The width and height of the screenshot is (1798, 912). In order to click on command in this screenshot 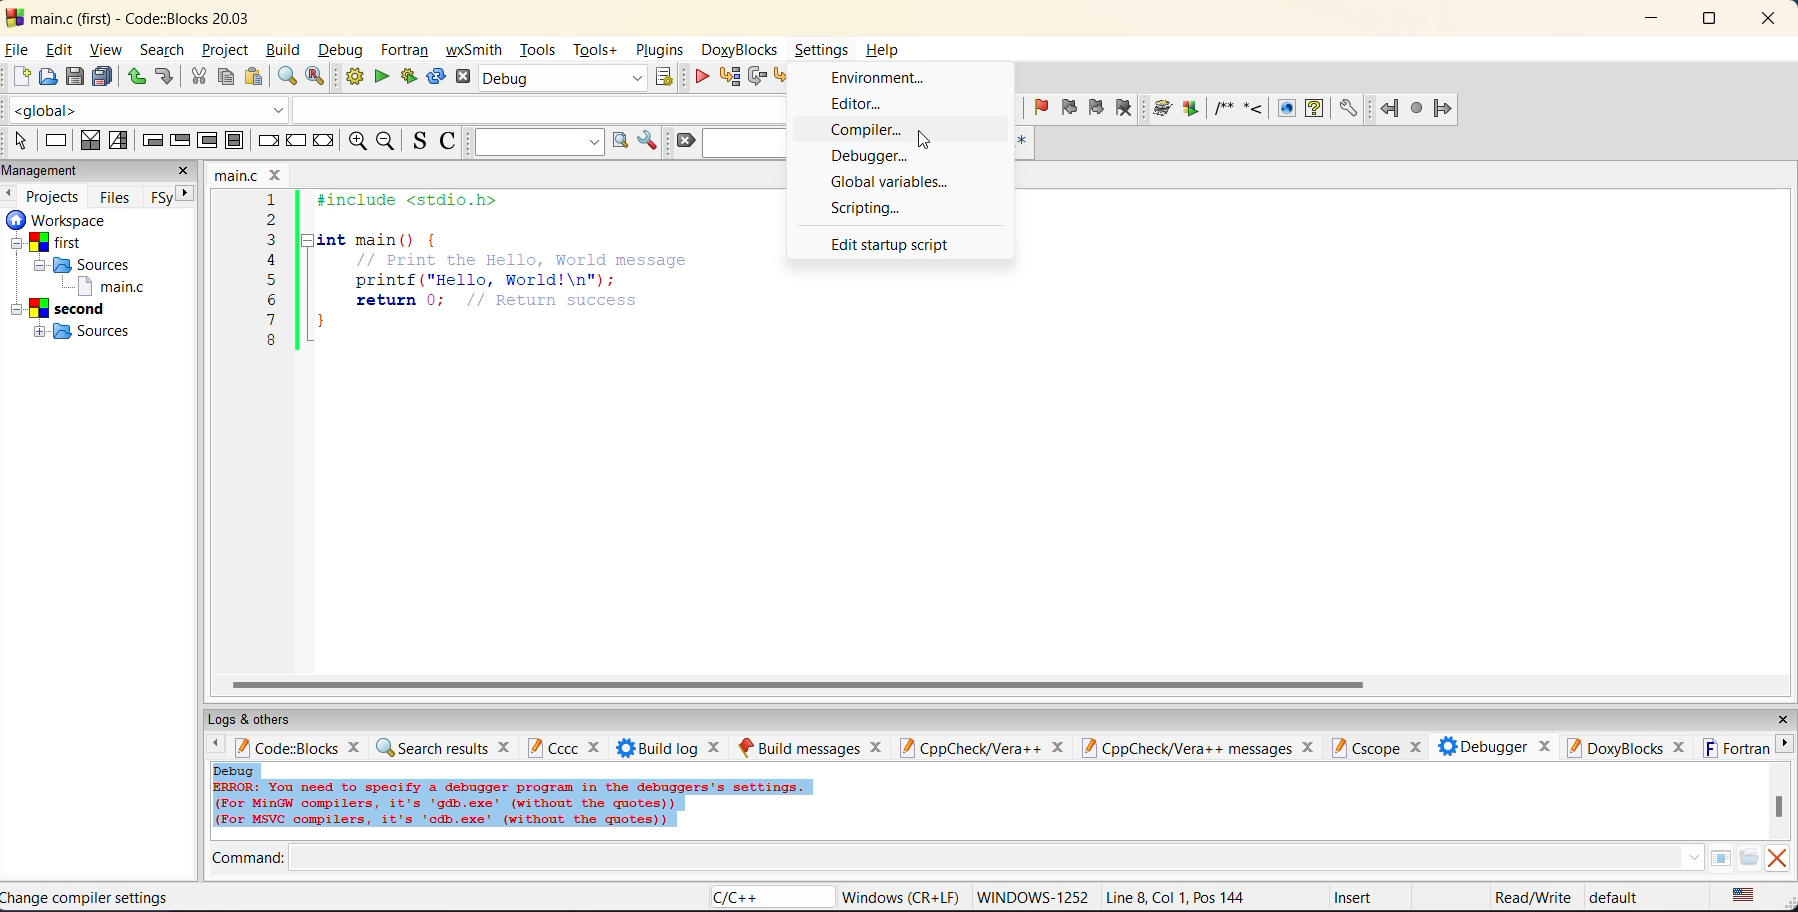, I will do `click(977, 859)`.